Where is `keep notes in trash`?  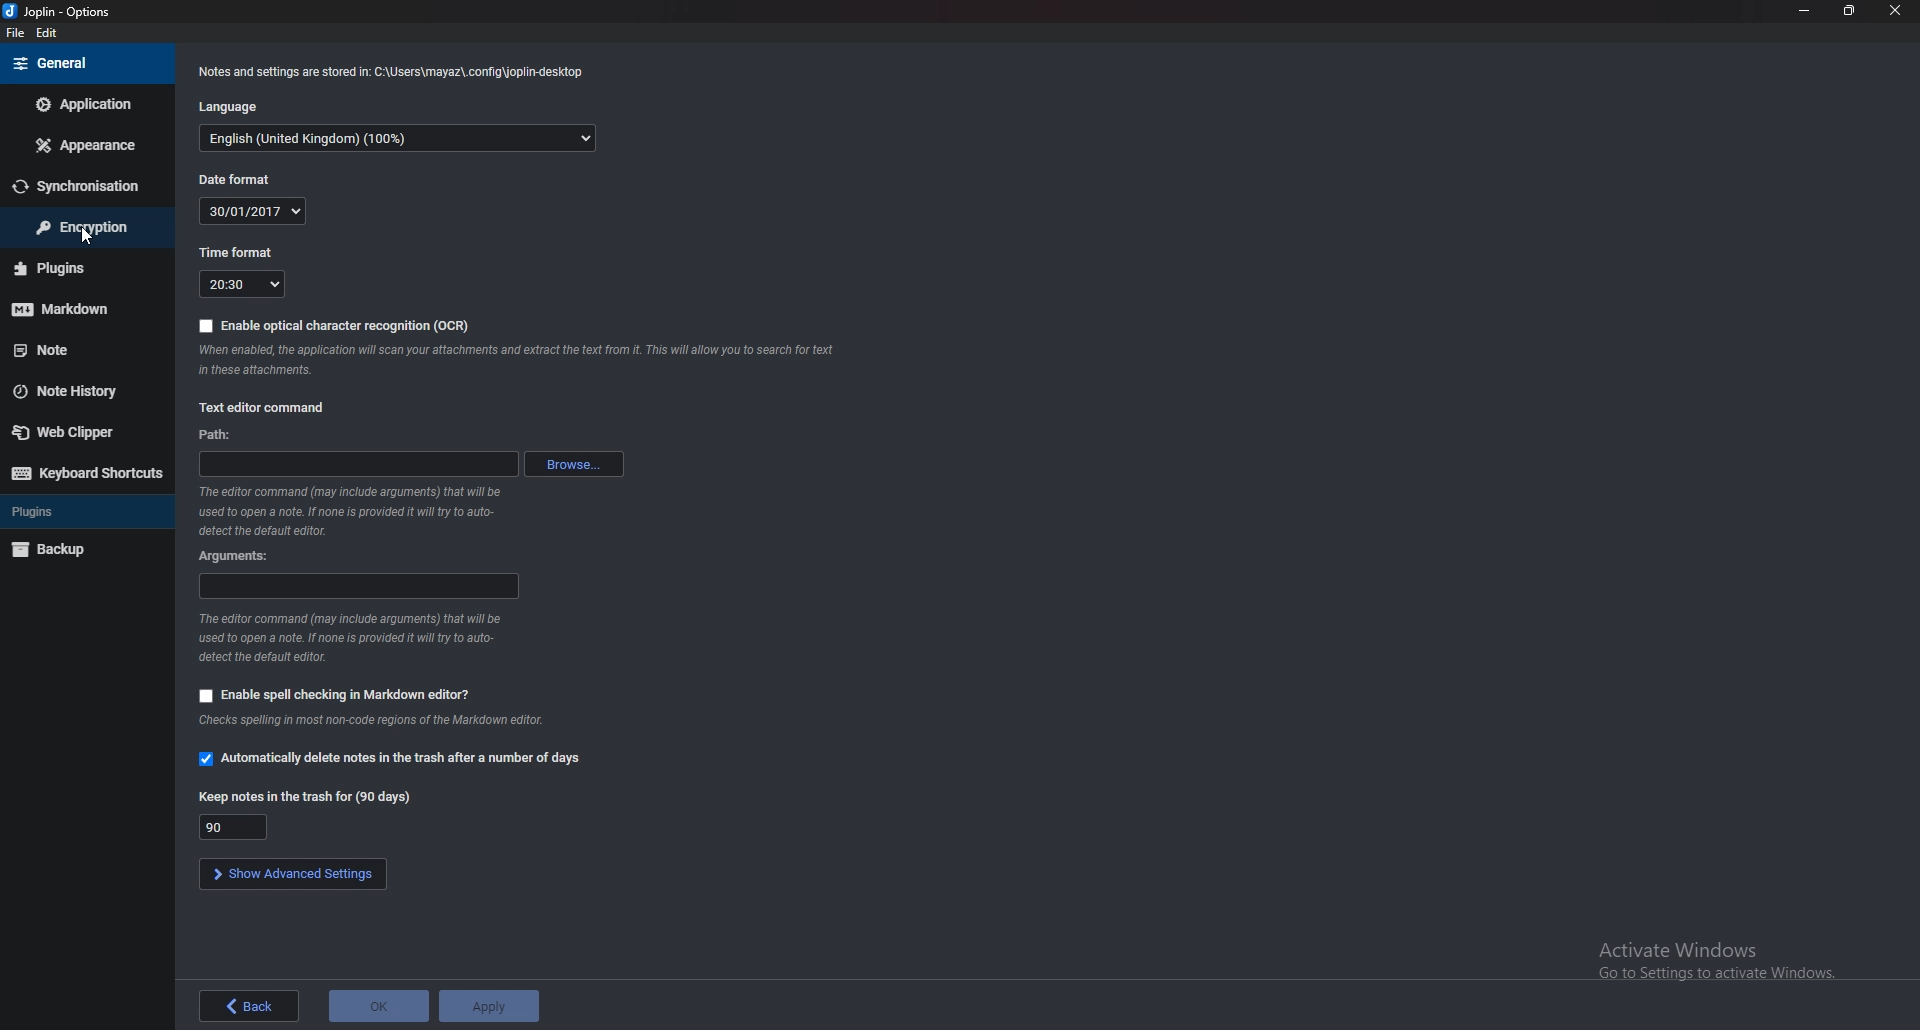 keep notes in trash is located at coordinates (306, 796).